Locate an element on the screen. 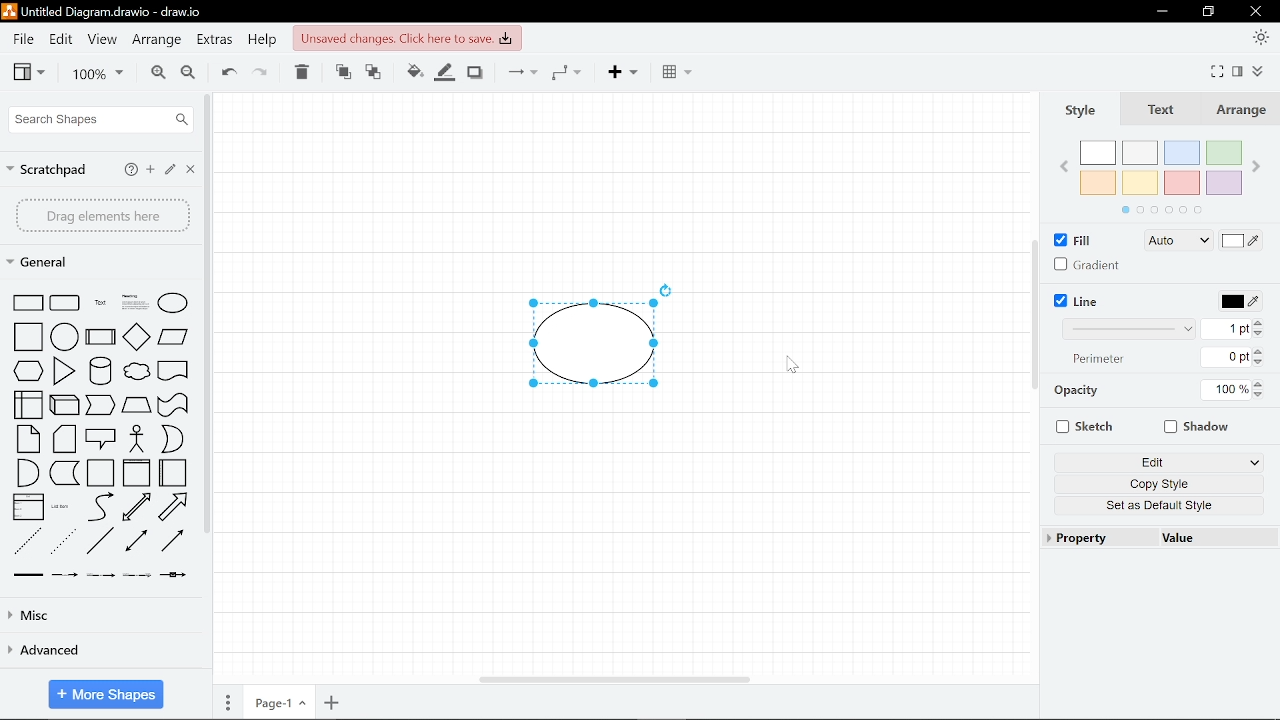 This screenshot has height=720, width=1280. trapezoid is located at coordinates (137, 407).